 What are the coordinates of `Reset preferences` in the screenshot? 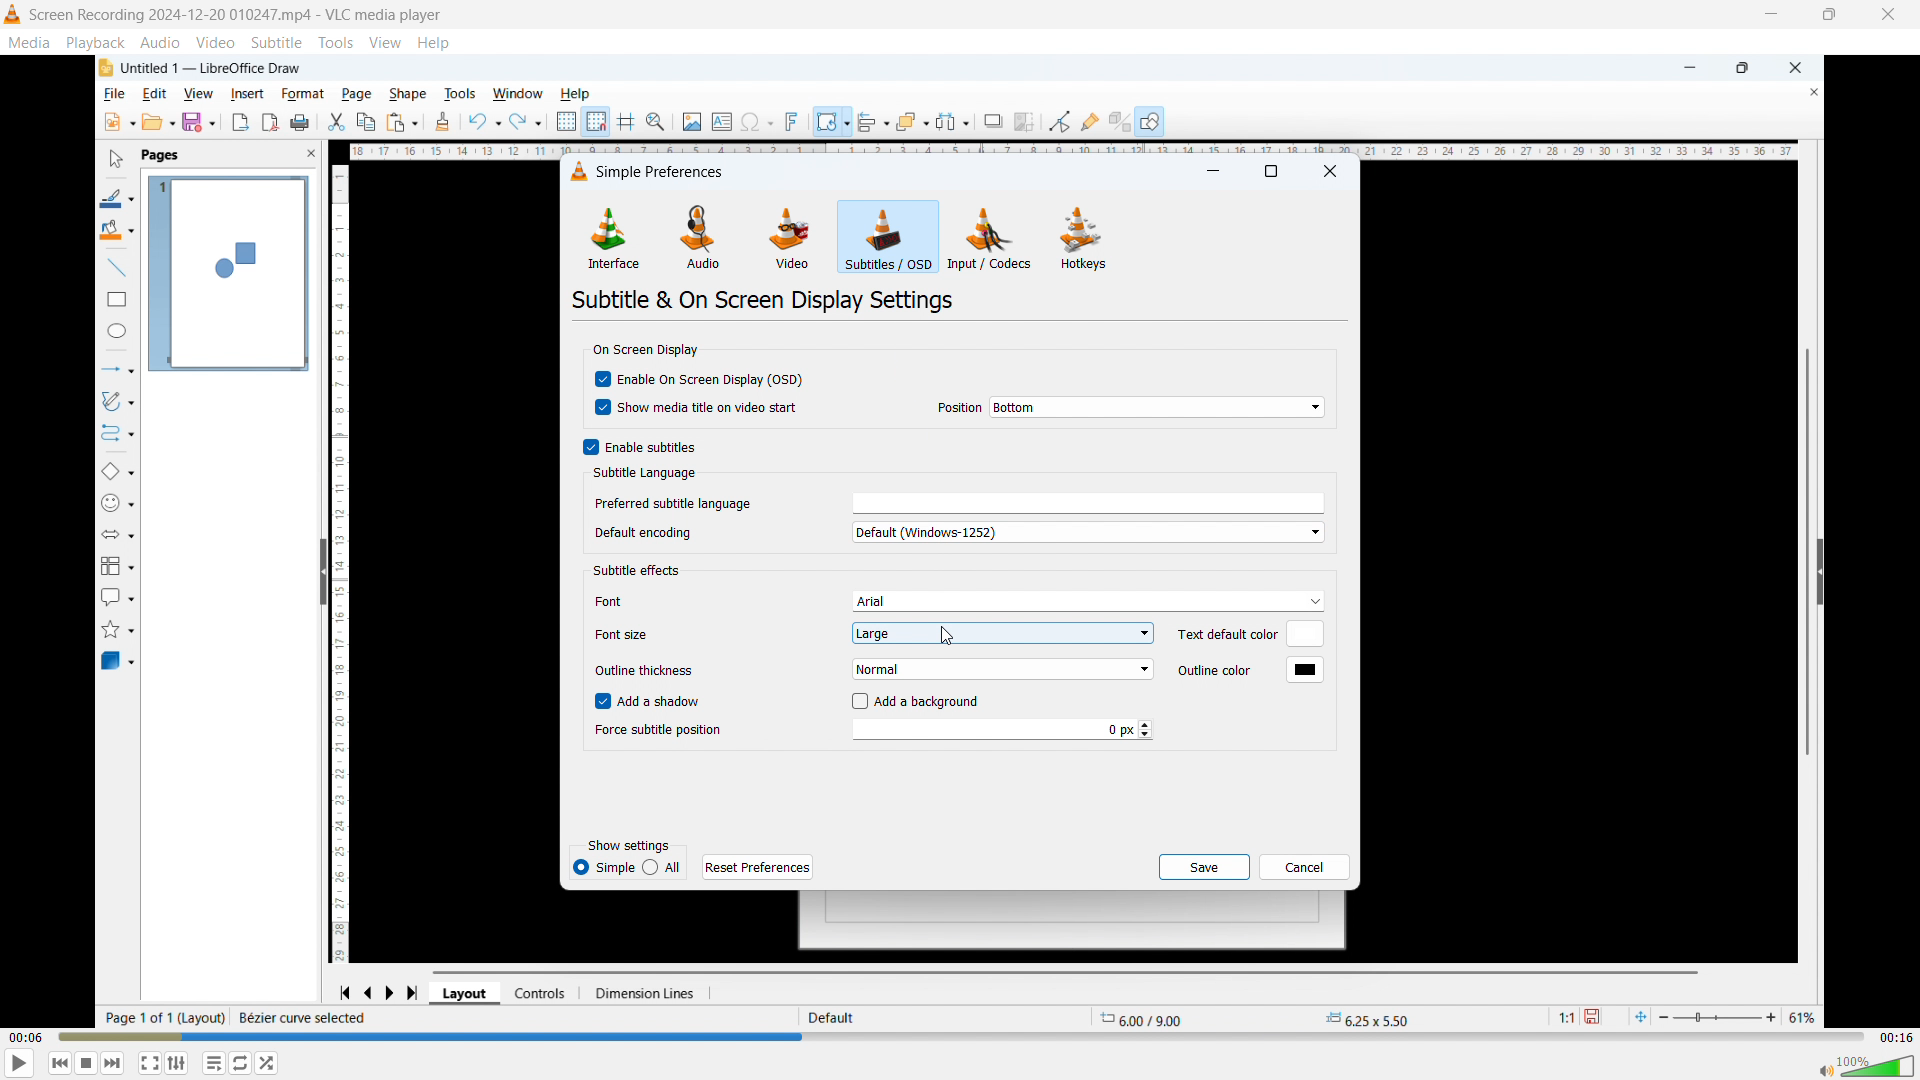 It's located at (758, 866).